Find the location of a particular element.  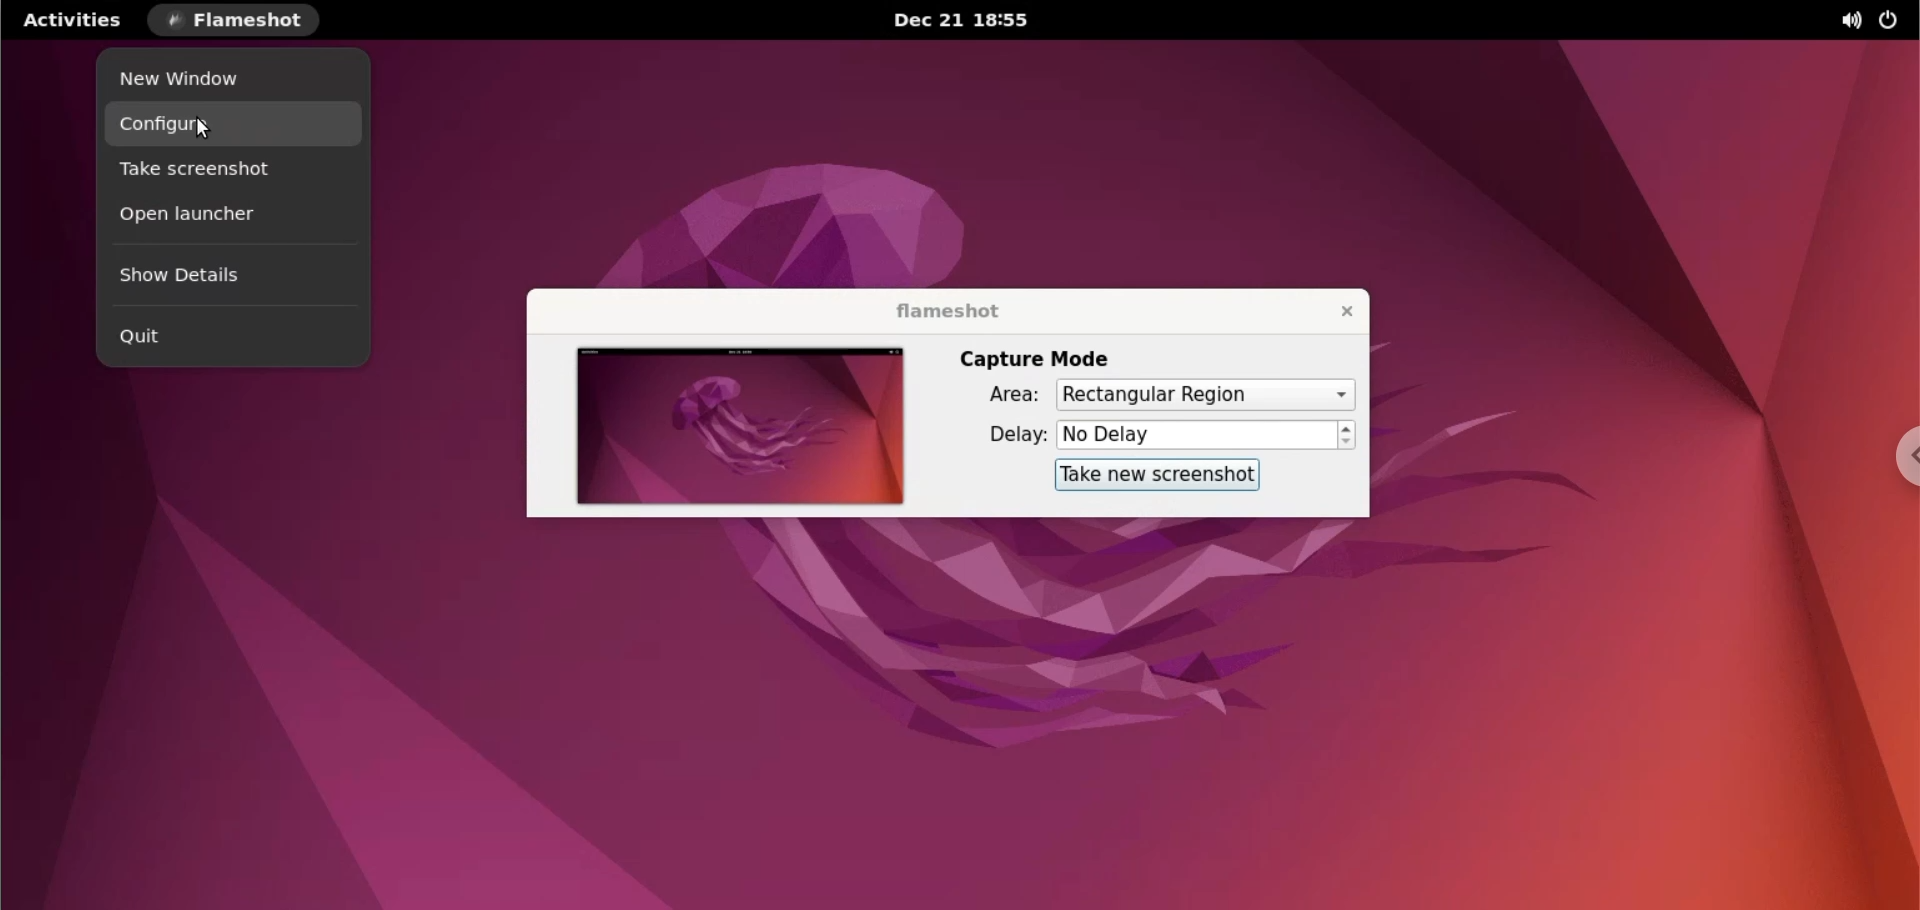

flameshot is located at coordinates (946, 316).